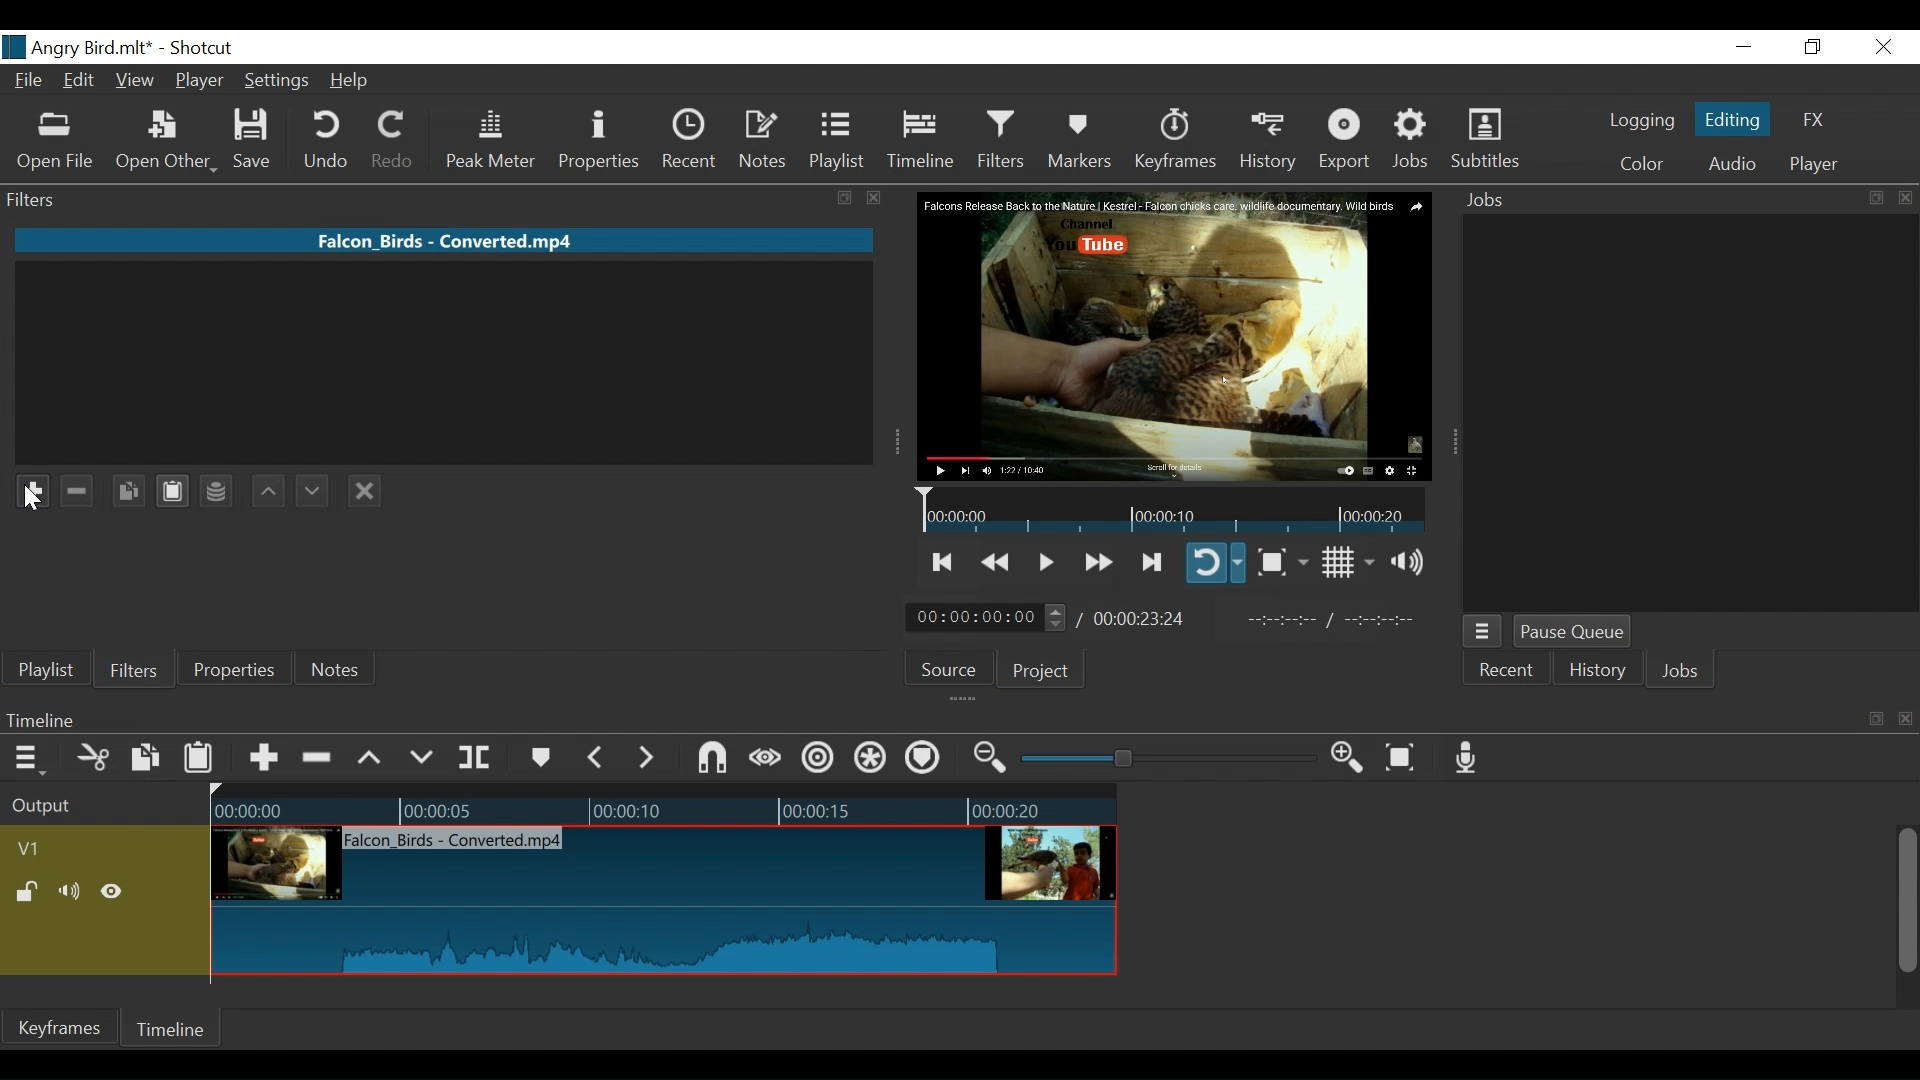 This screenshot has width=1920, height=1080. What do you see at coordinates (1415, 562) in the screenshot?
I see `Show volume control` at bounding box center [1415, 562].